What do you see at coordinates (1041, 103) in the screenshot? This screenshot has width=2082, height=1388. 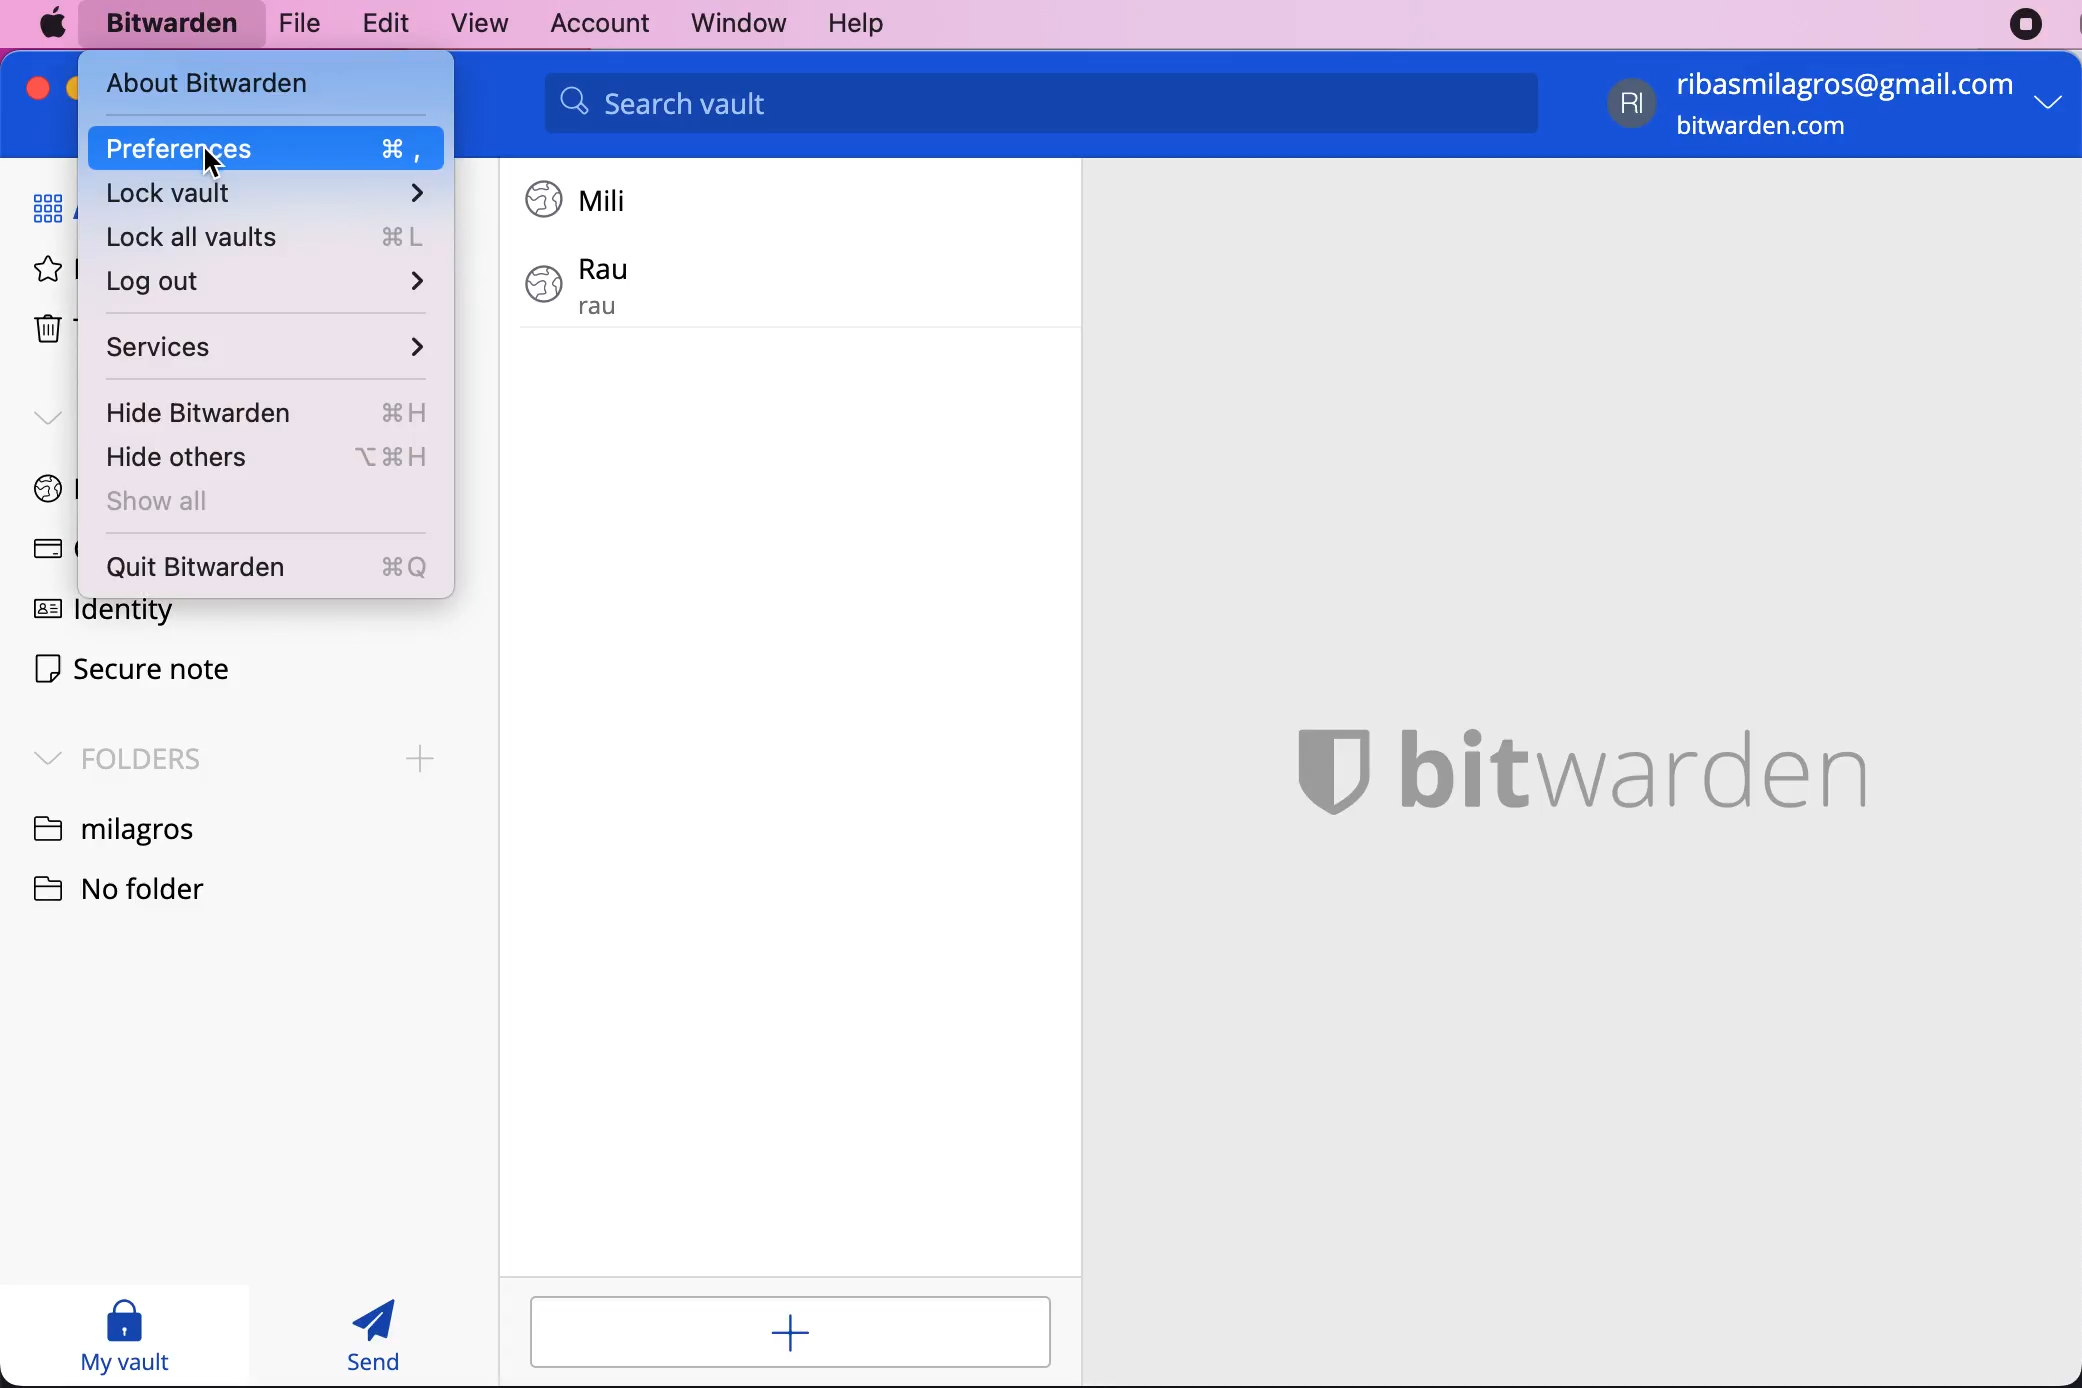 I see `search vault` at bounding box center [1041, 103].